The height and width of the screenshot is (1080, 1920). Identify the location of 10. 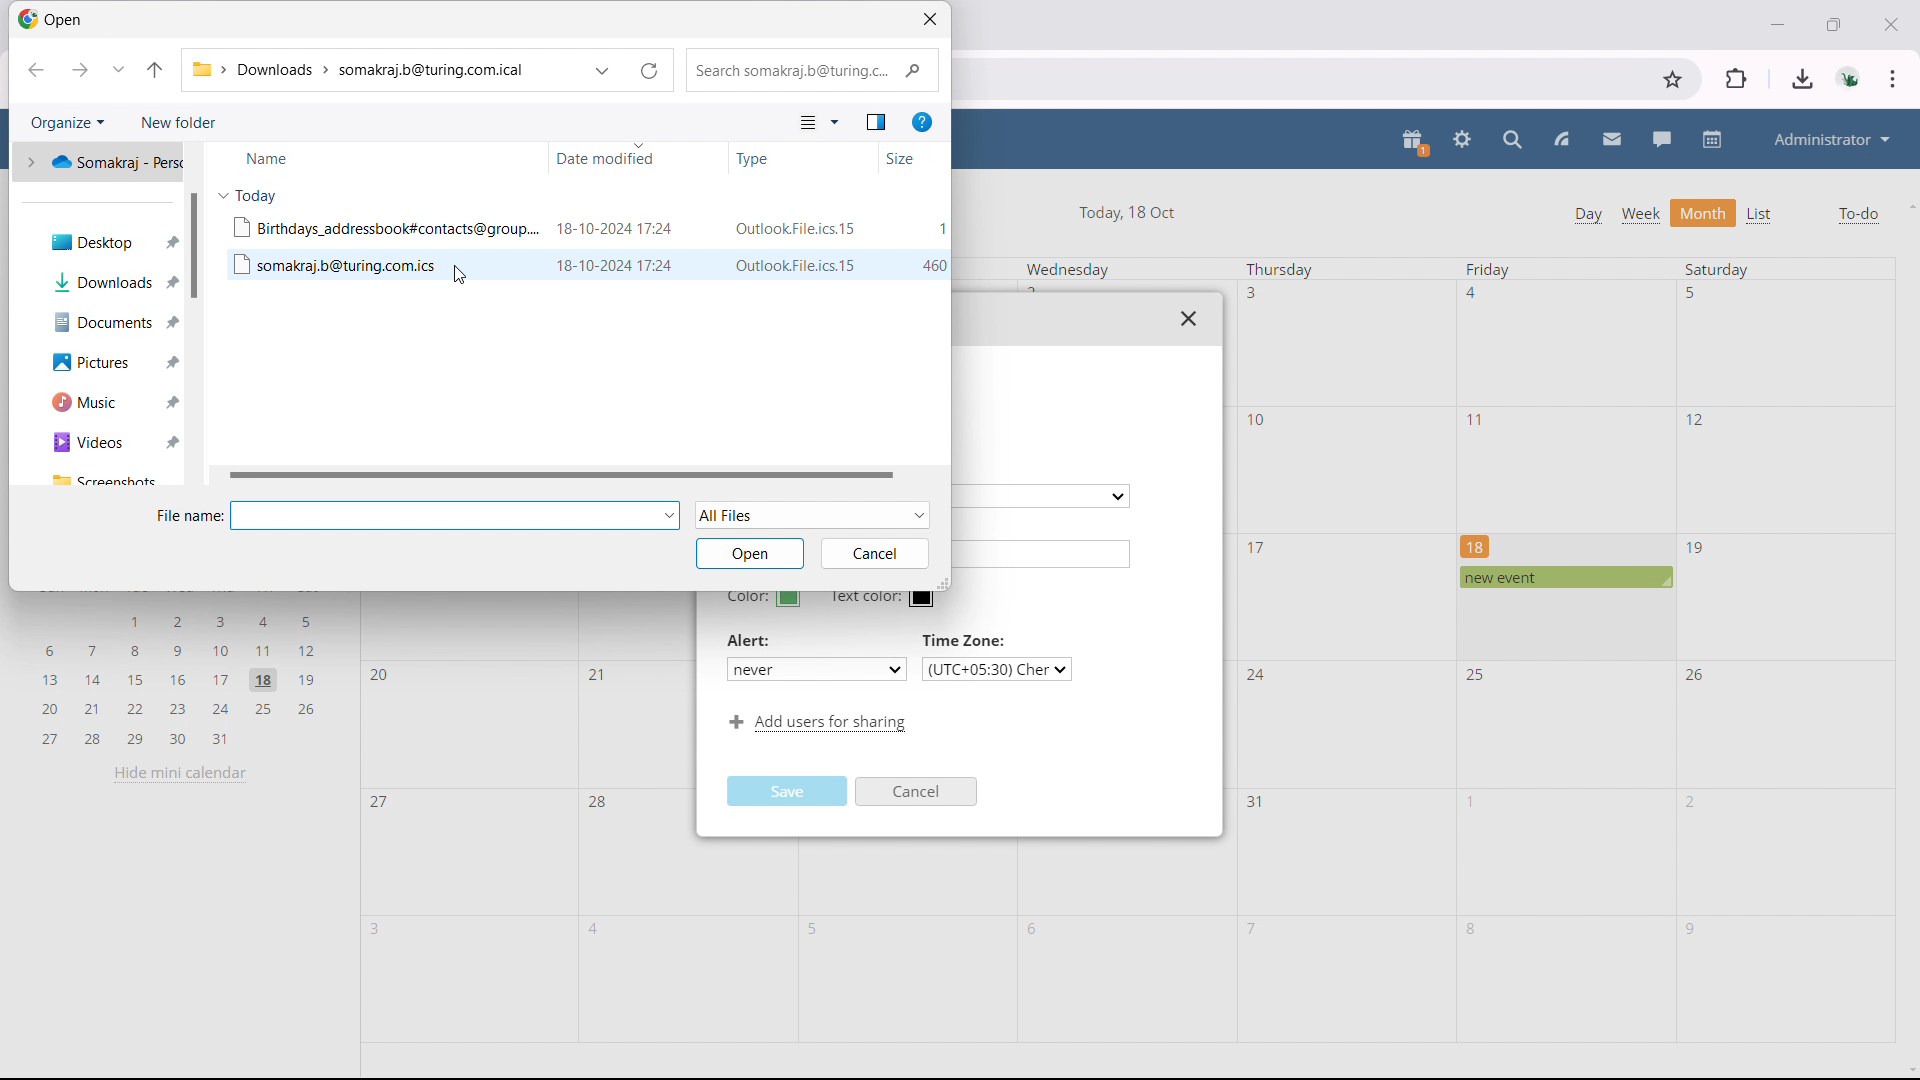
(1259, 420).